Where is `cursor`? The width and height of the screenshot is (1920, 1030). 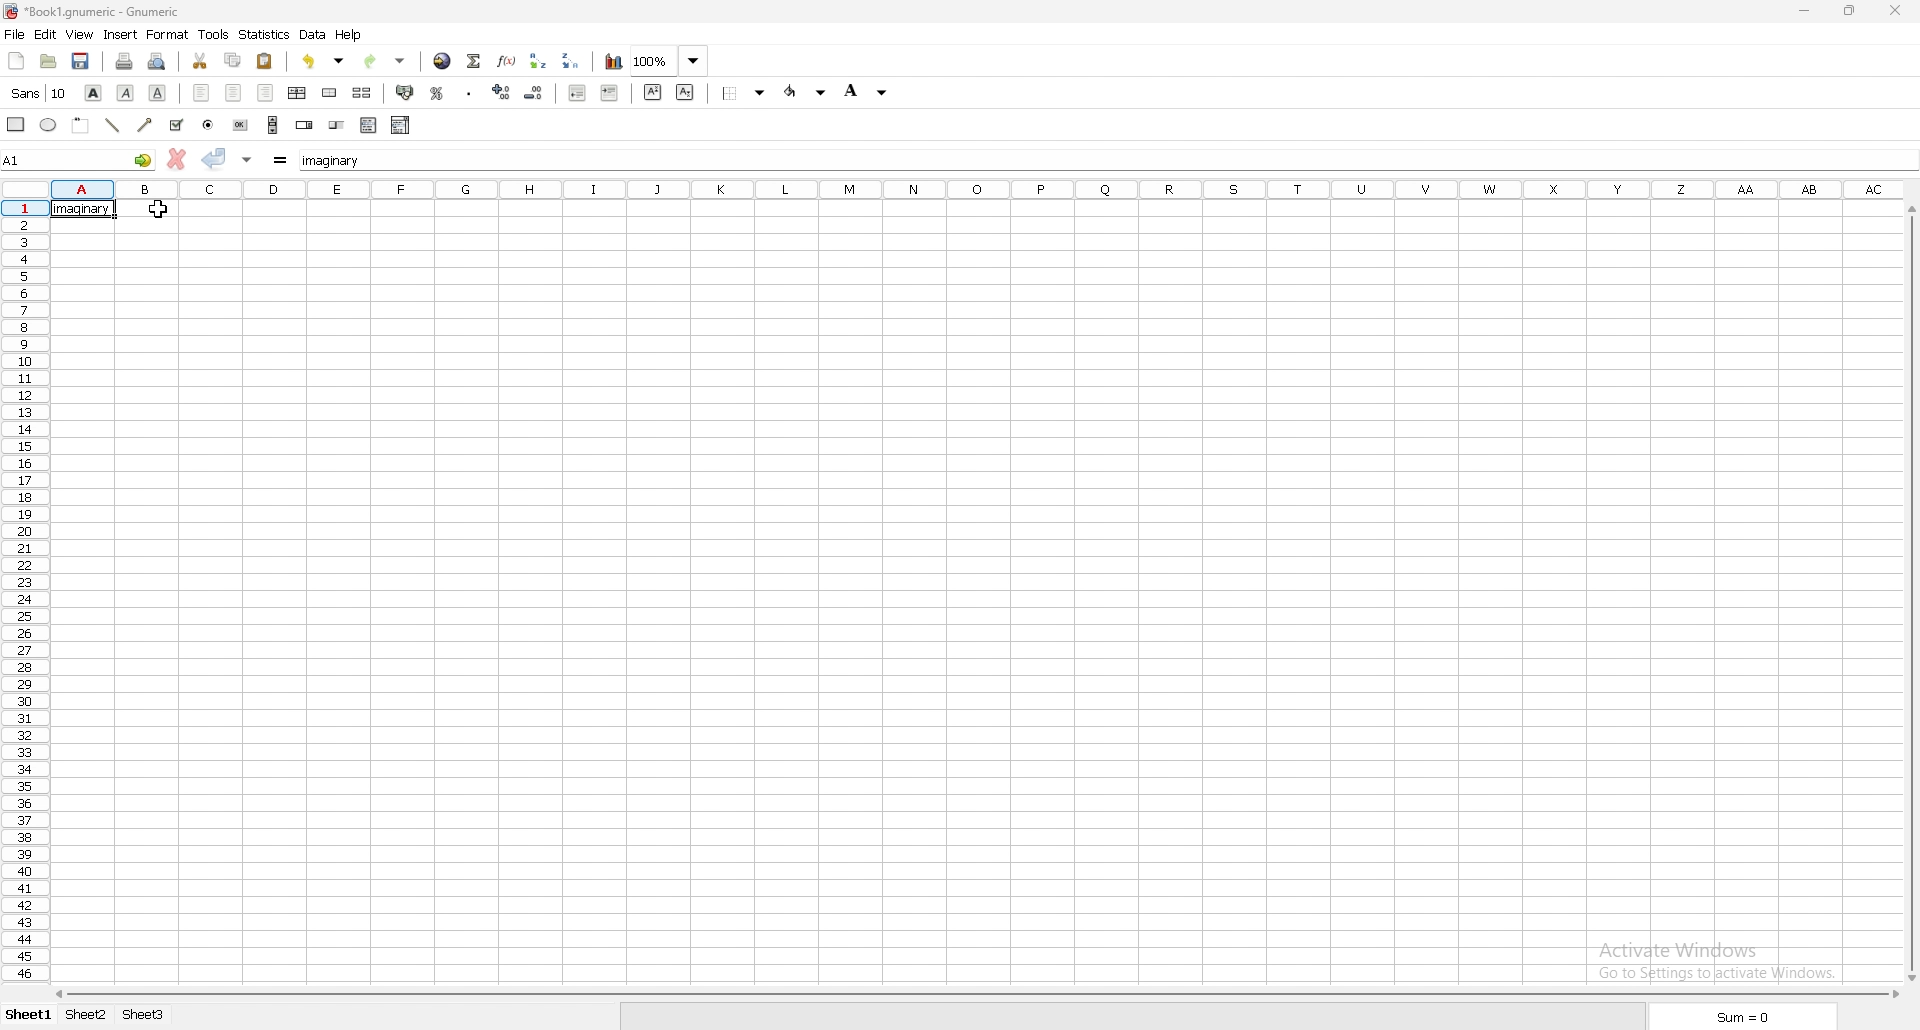 cursor is located at coordinates (159, 211).